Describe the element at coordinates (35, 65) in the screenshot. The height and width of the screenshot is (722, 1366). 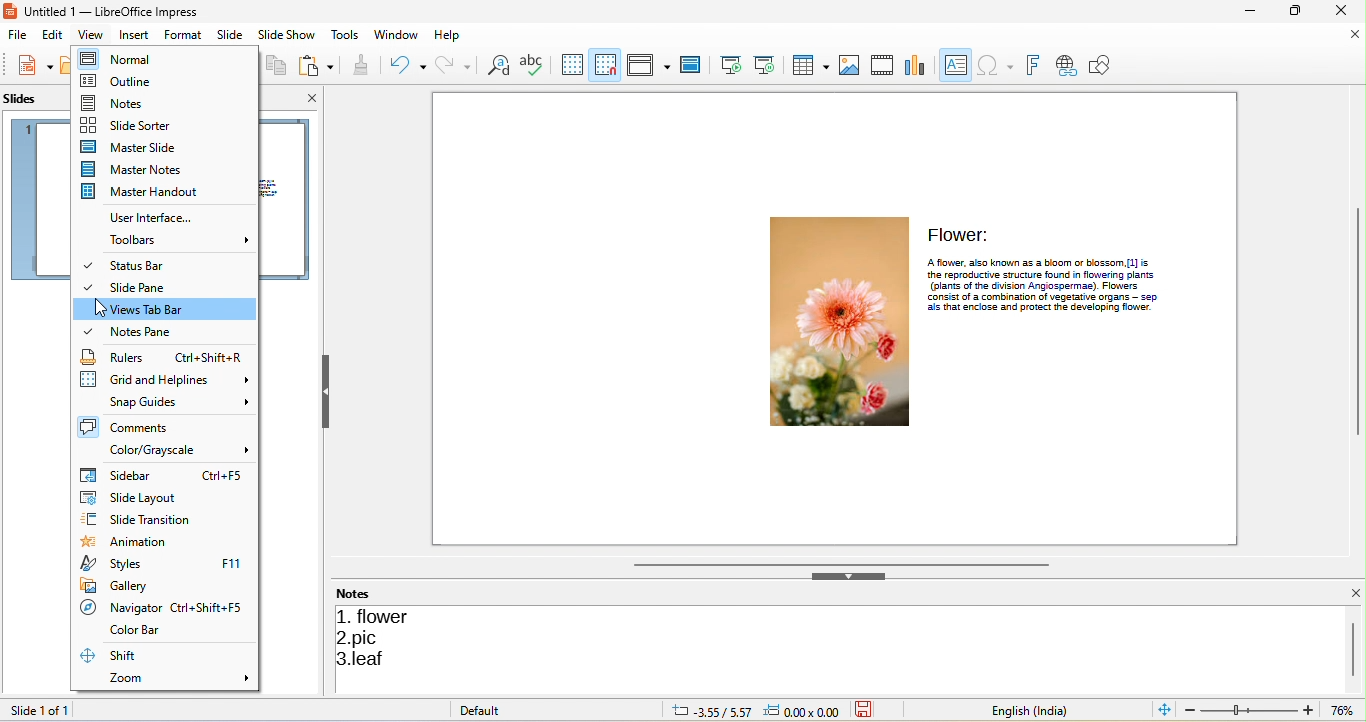
I see `new` at that location.